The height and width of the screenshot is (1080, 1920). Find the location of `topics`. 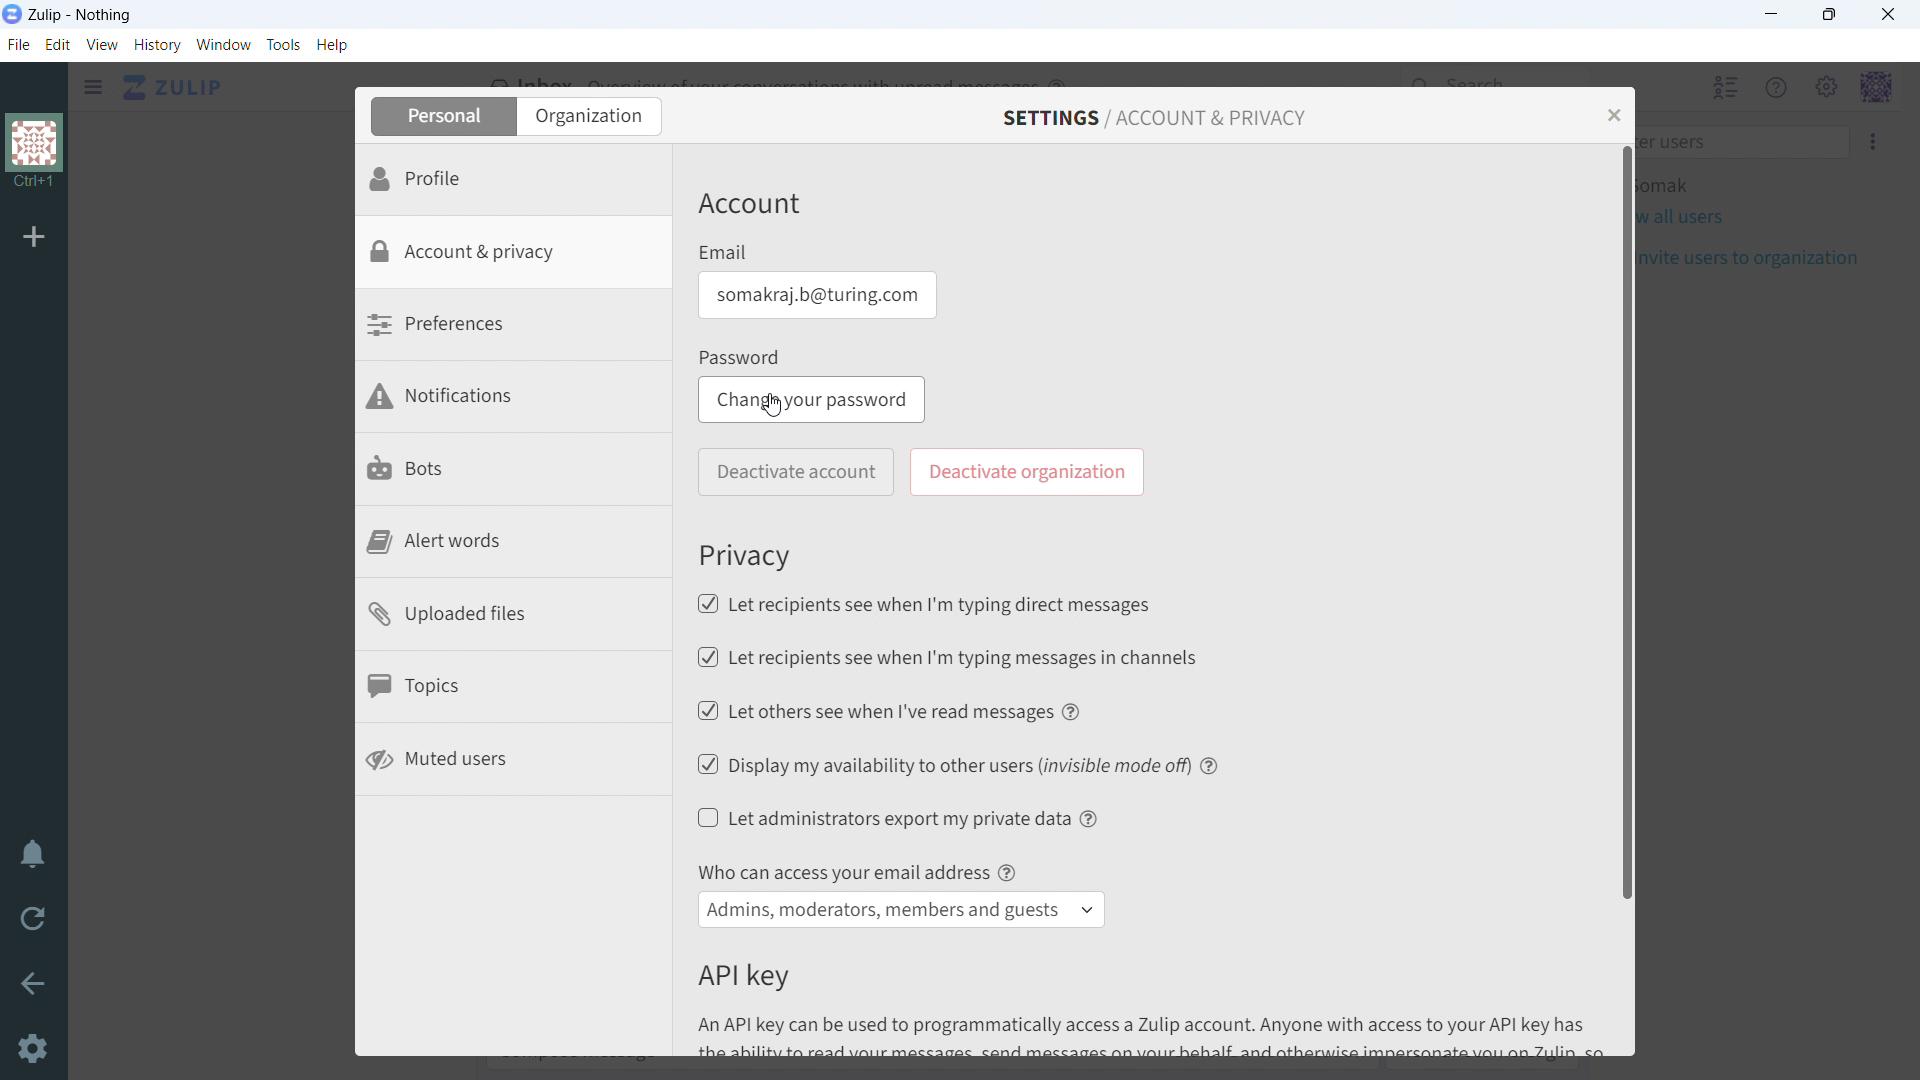

topics is located at coordinates (514, 690).